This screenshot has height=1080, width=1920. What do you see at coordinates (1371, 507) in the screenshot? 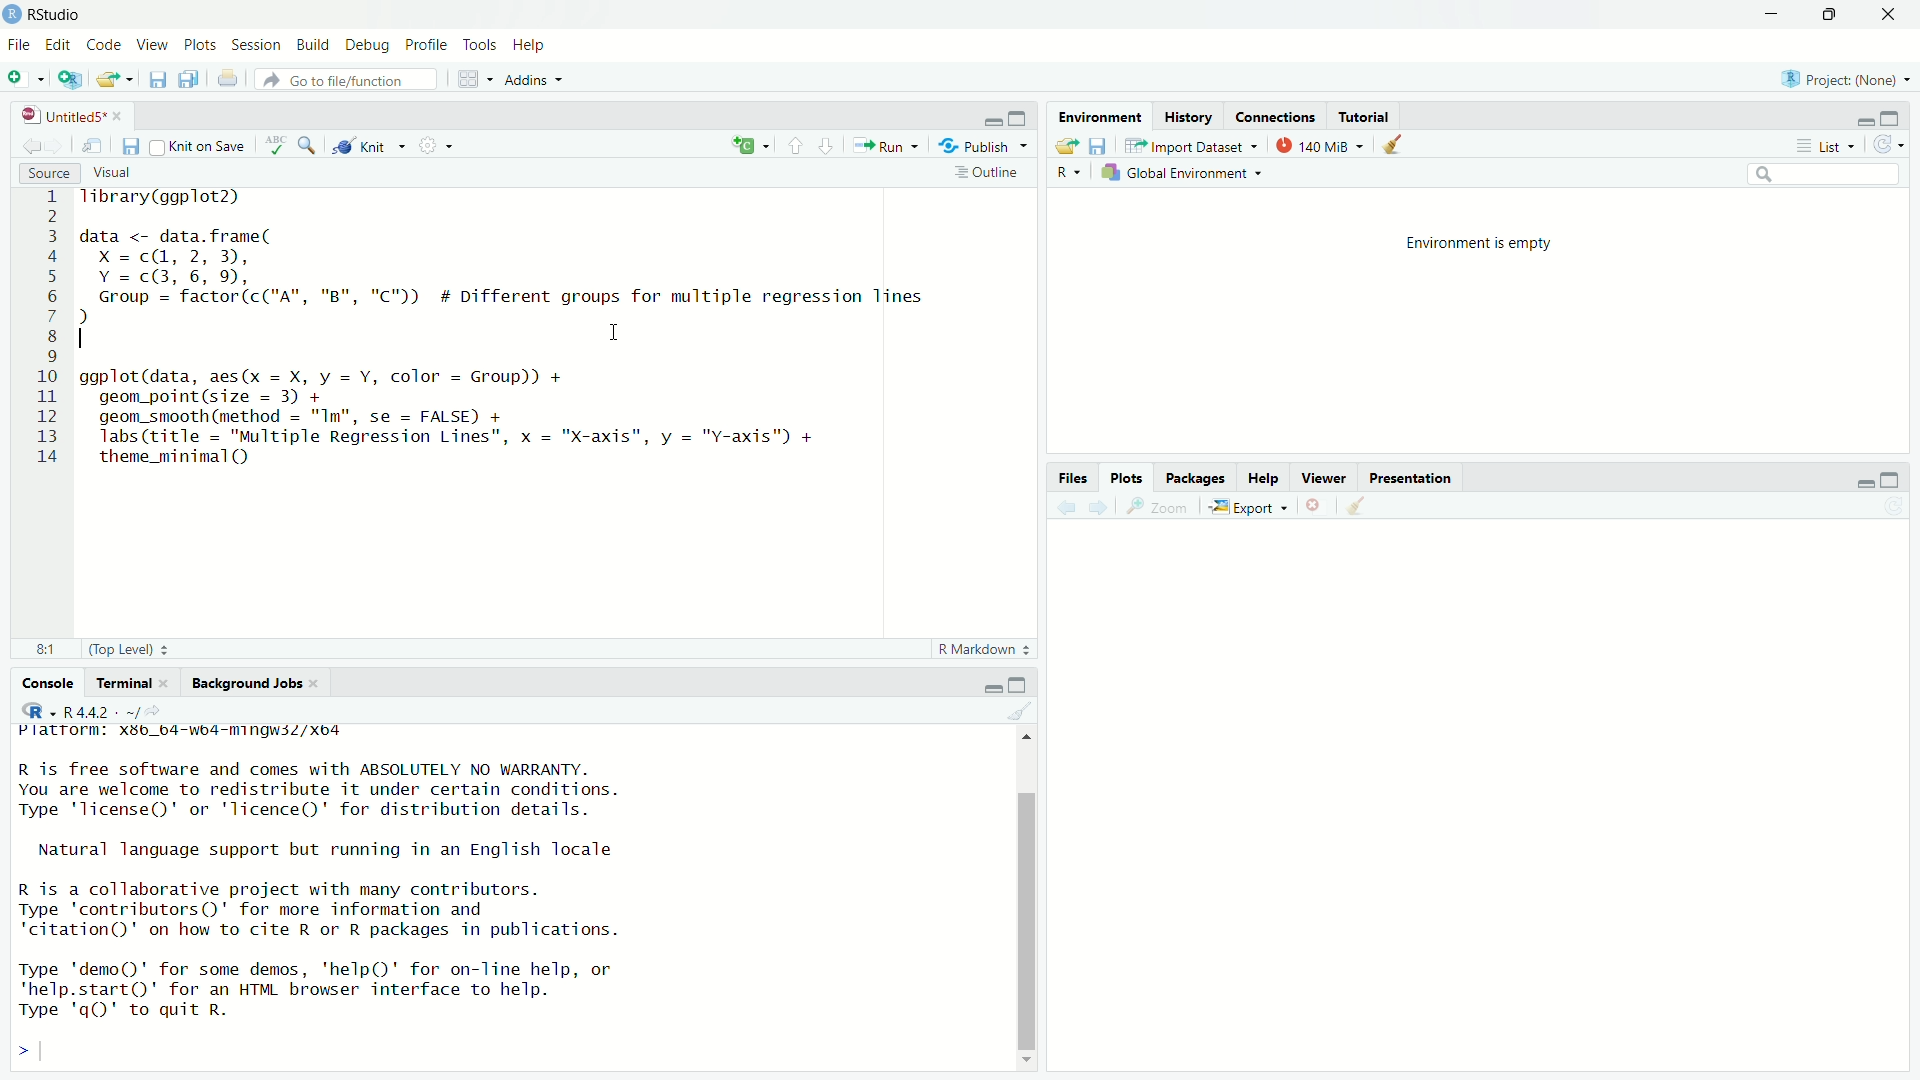
I see `clear` at bounding box center [1371, 507].